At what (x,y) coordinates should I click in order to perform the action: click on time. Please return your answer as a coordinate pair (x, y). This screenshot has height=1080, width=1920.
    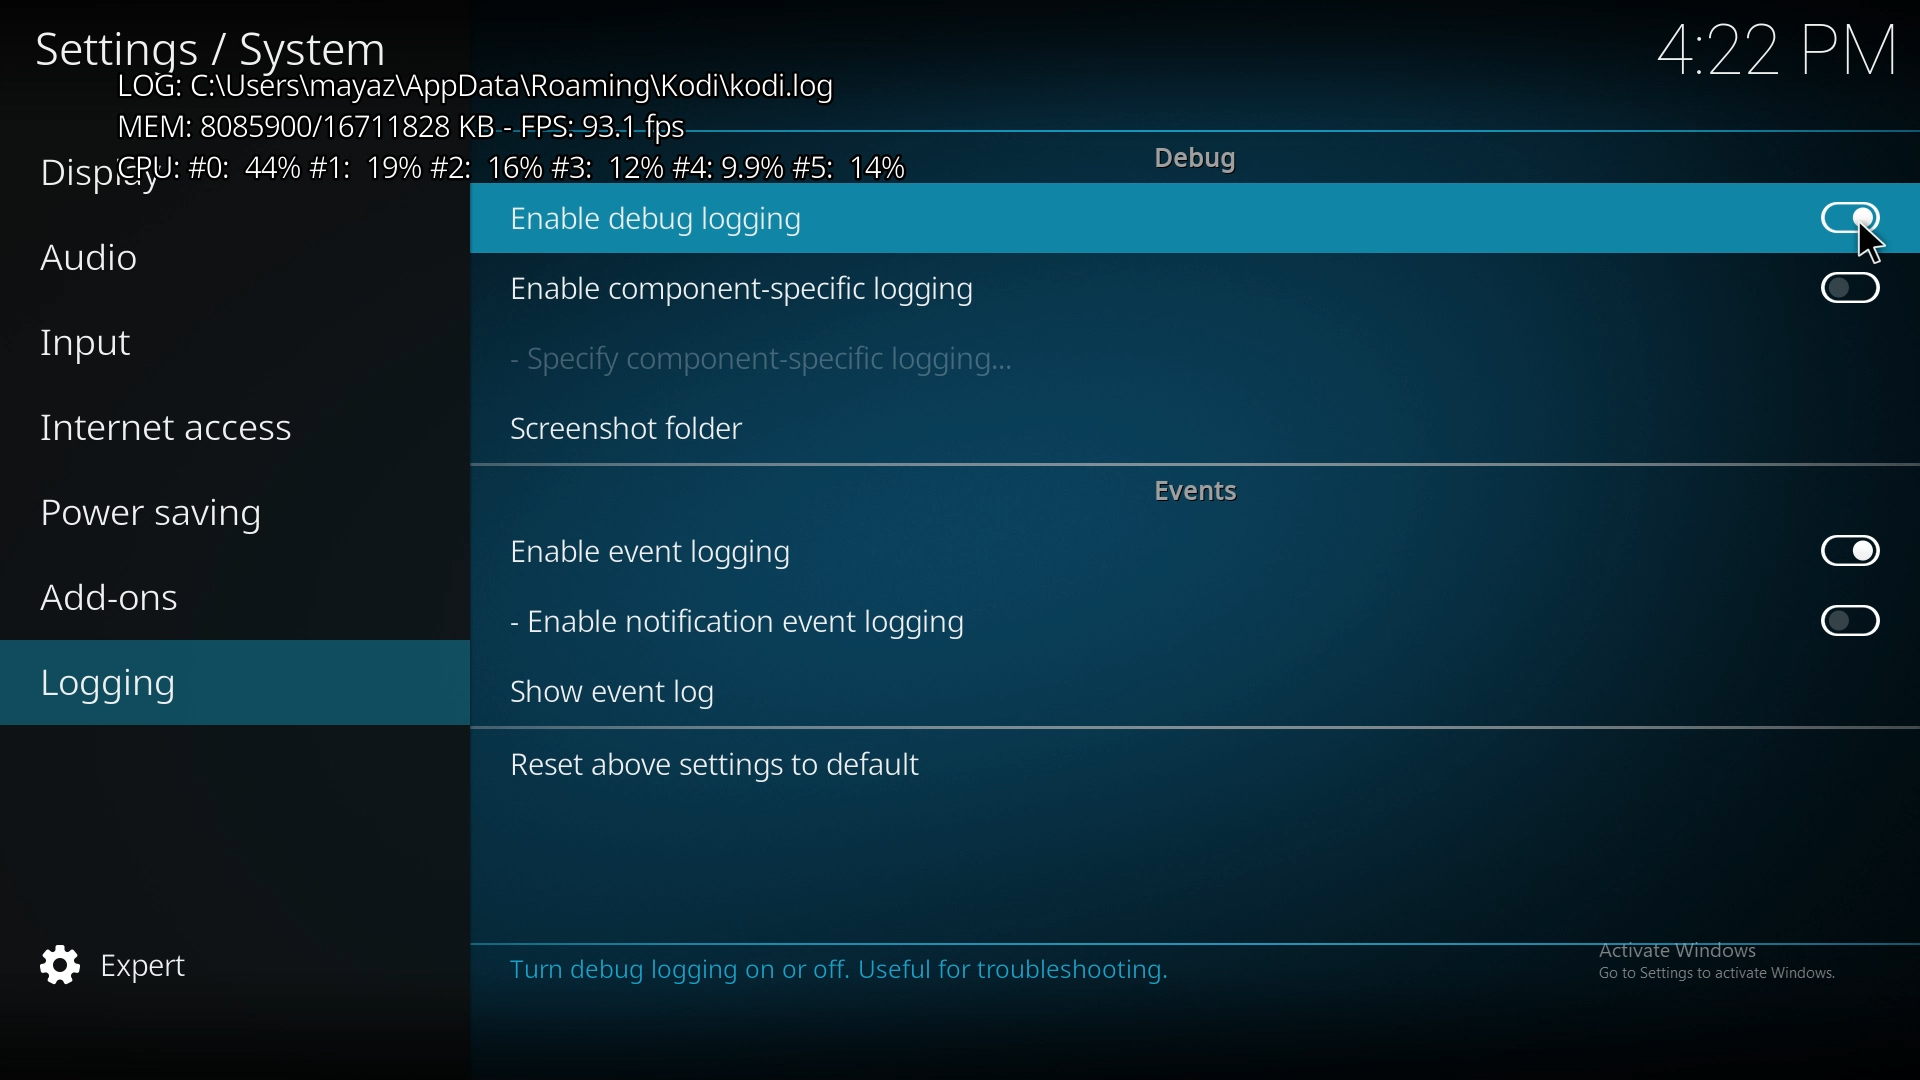
    Looking at the image, I should click on (1756, 51).